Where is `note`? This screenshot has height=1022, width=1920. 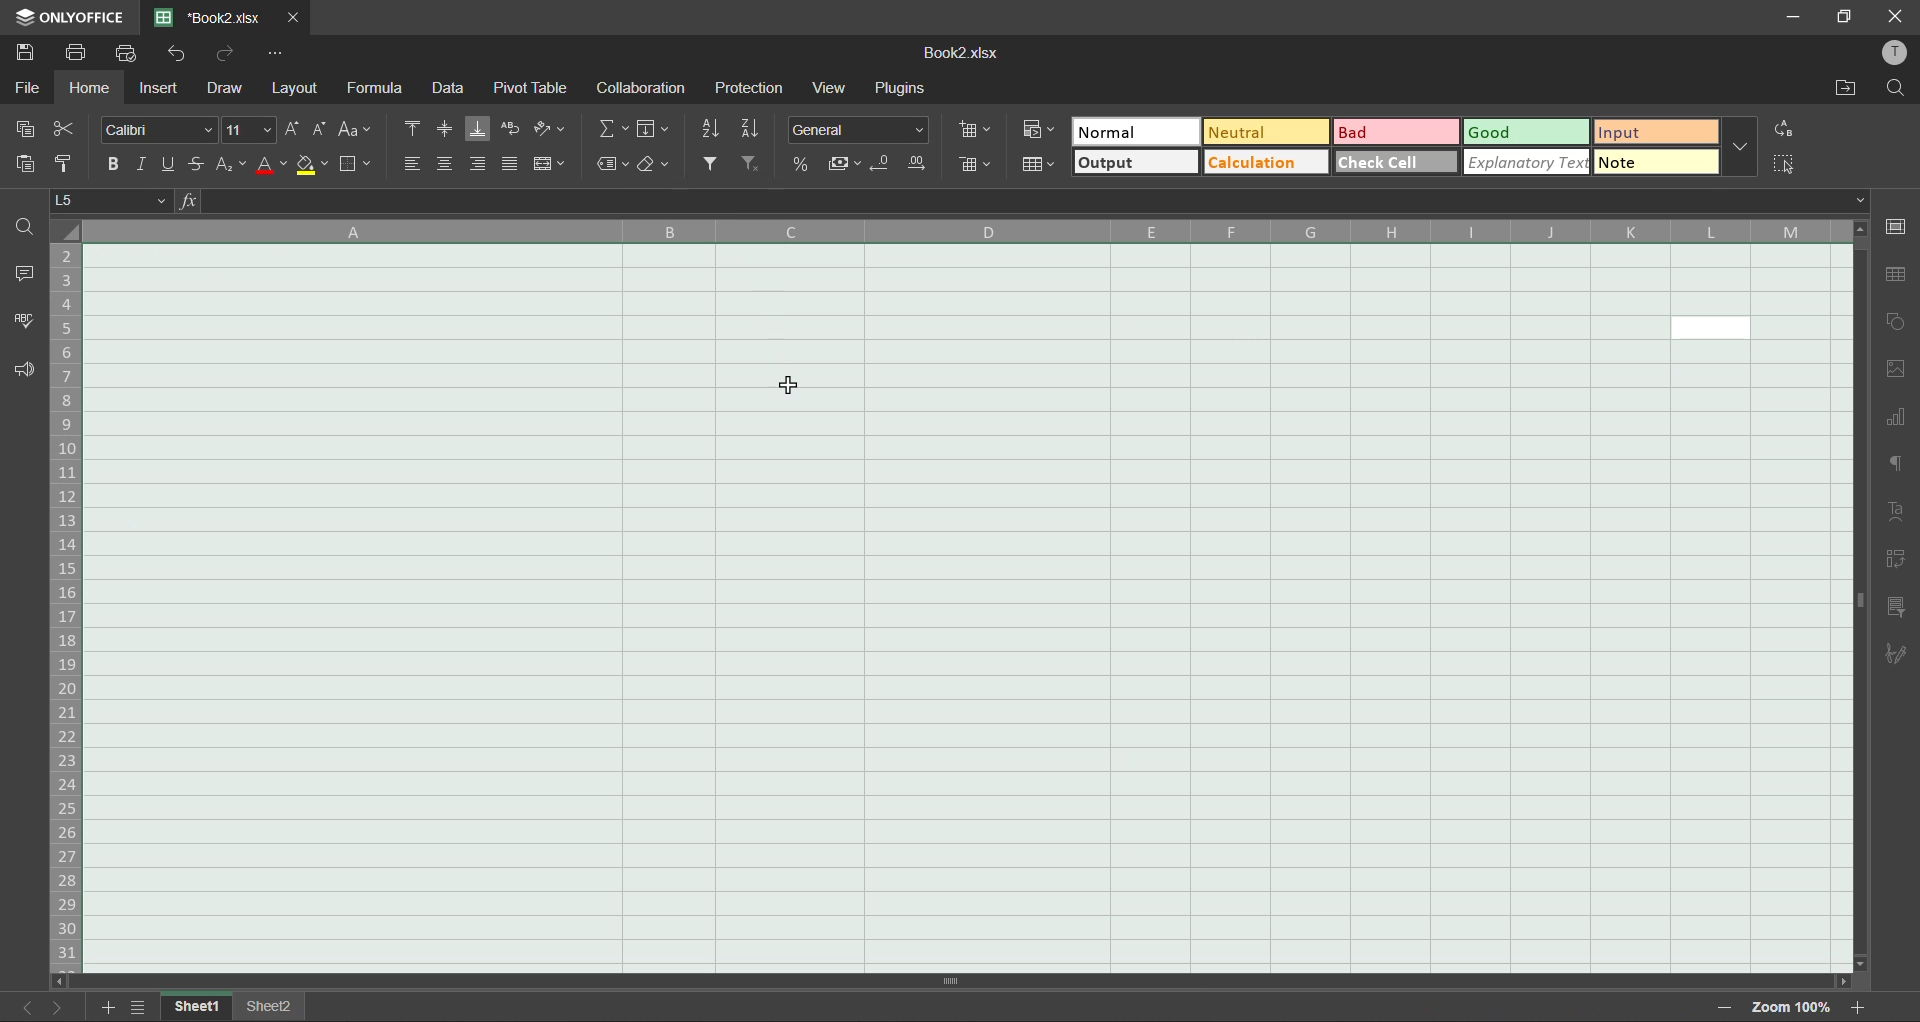
note is located at coordinates (1657, 161).